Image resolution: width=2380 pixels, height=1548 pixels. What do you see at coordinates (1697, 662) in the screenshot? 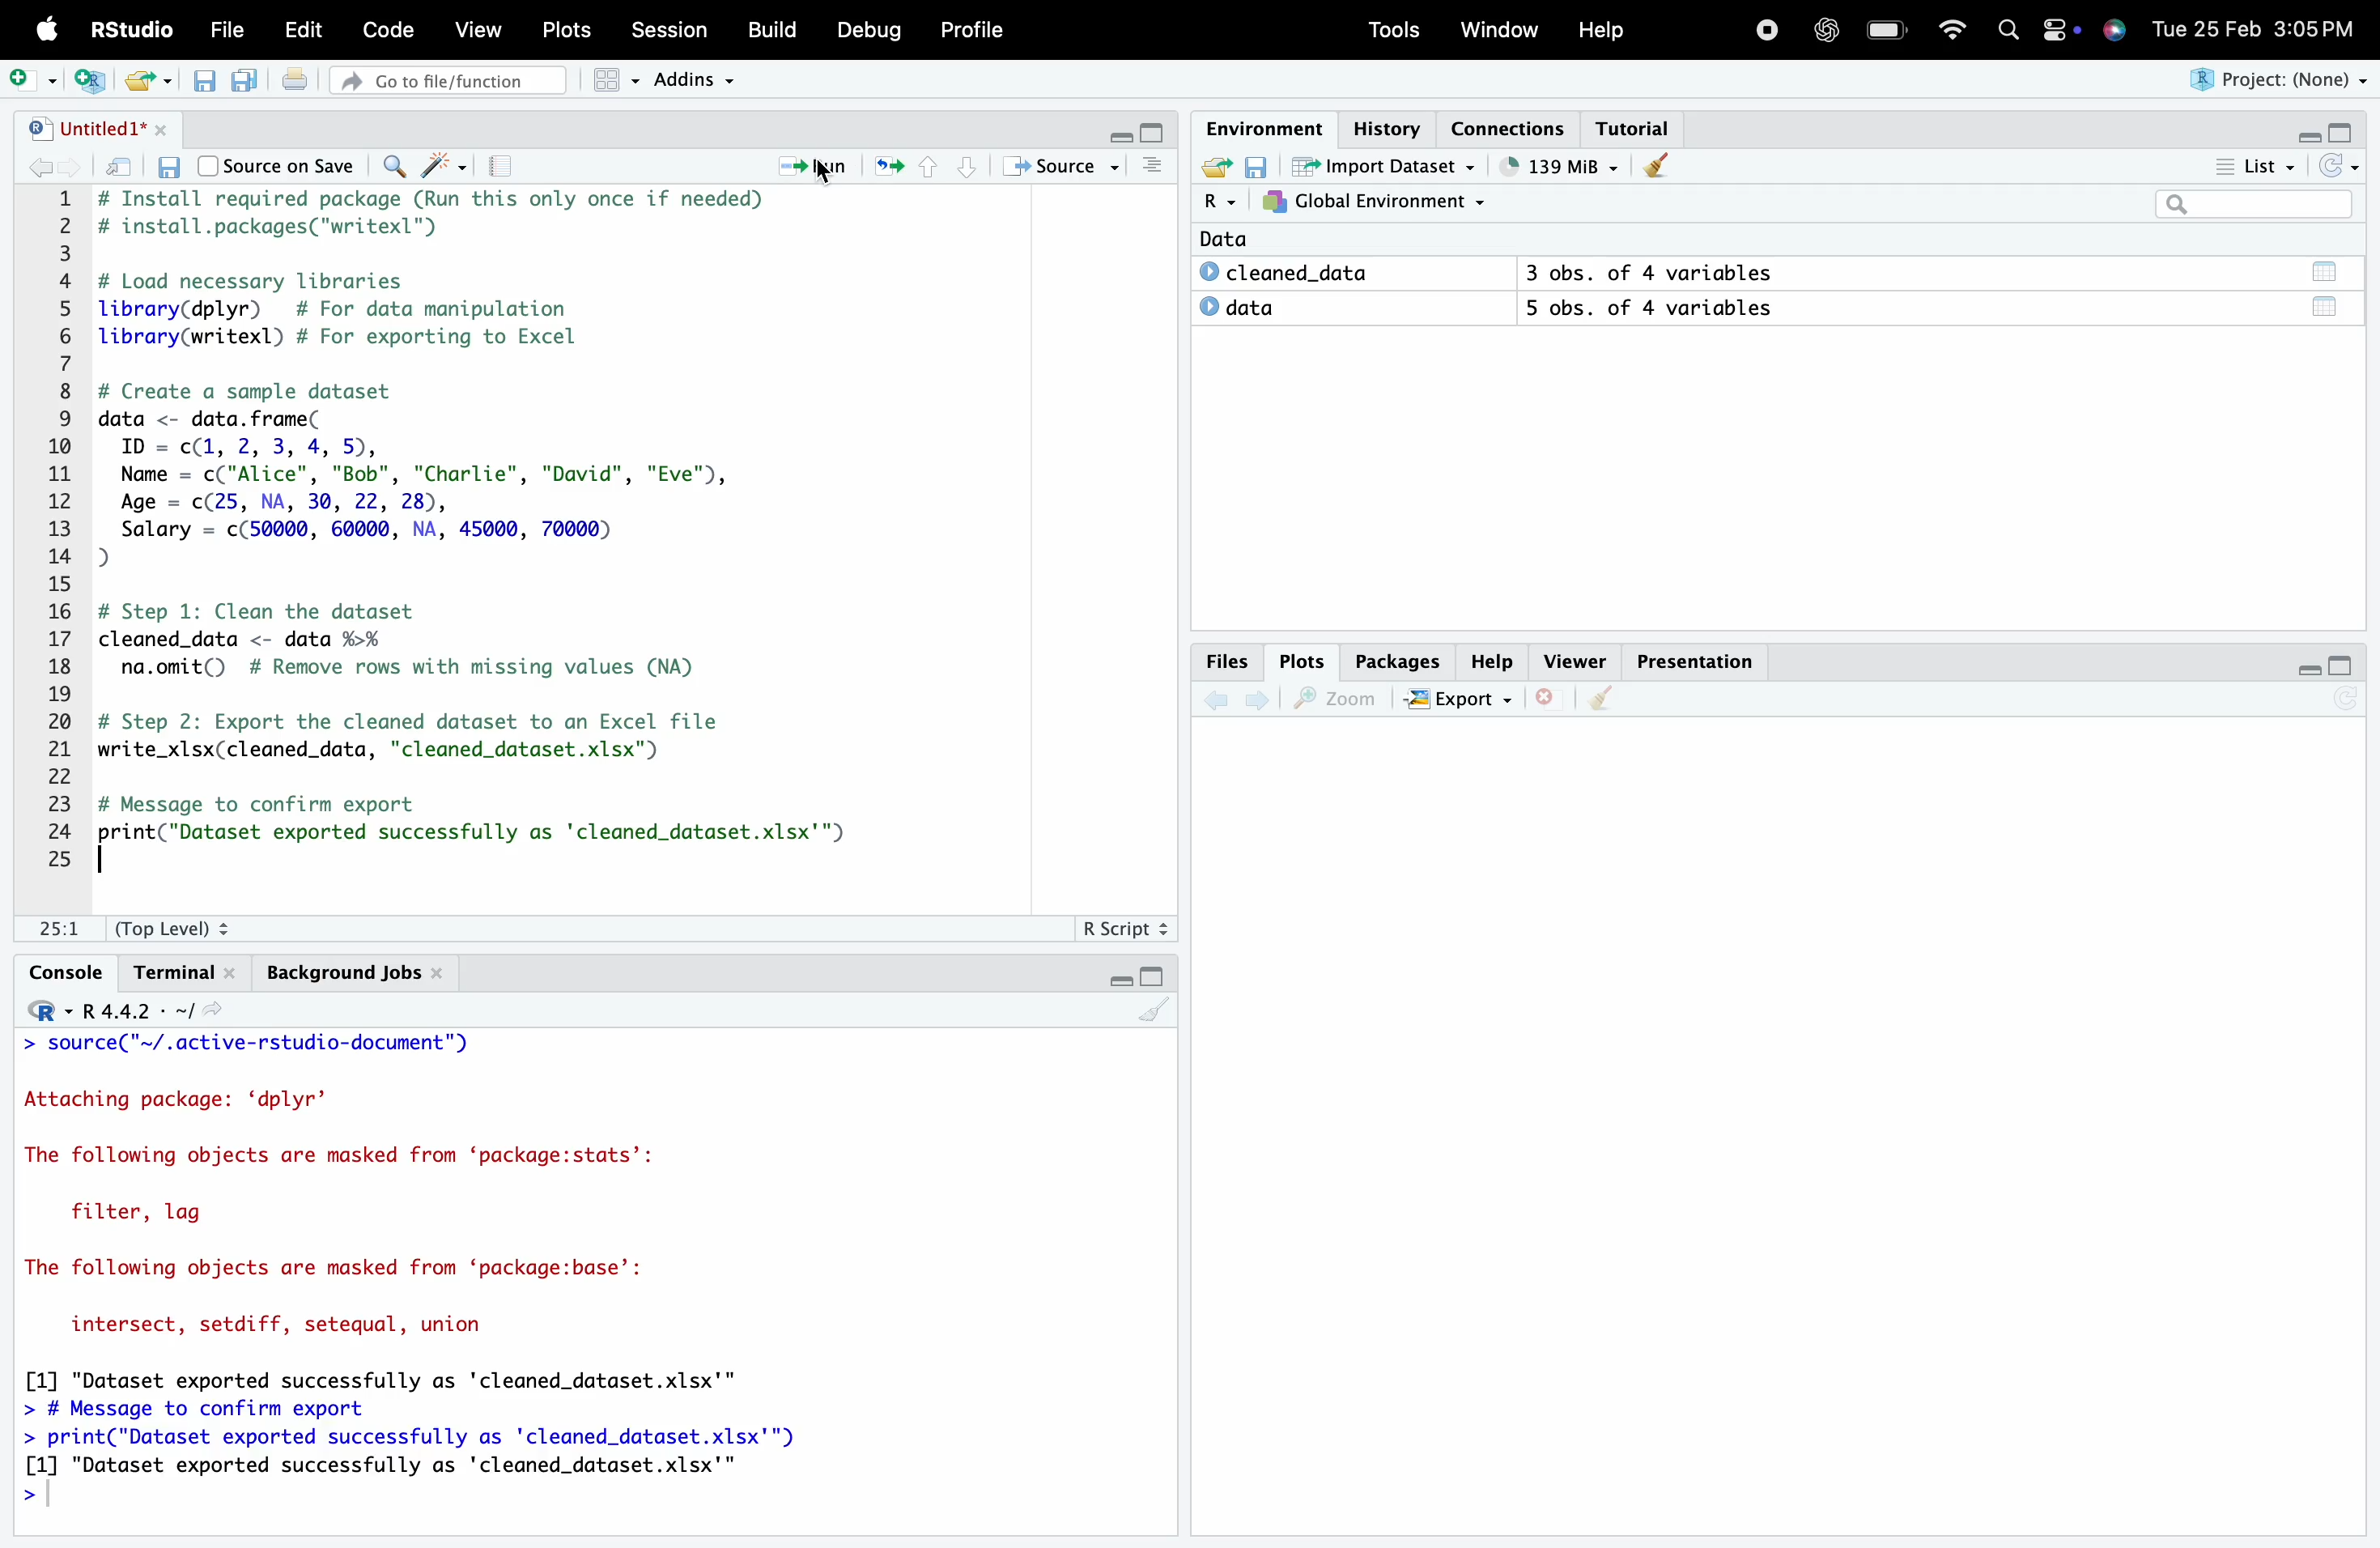
I see `Presentation` at bounding box center [1697, 662].